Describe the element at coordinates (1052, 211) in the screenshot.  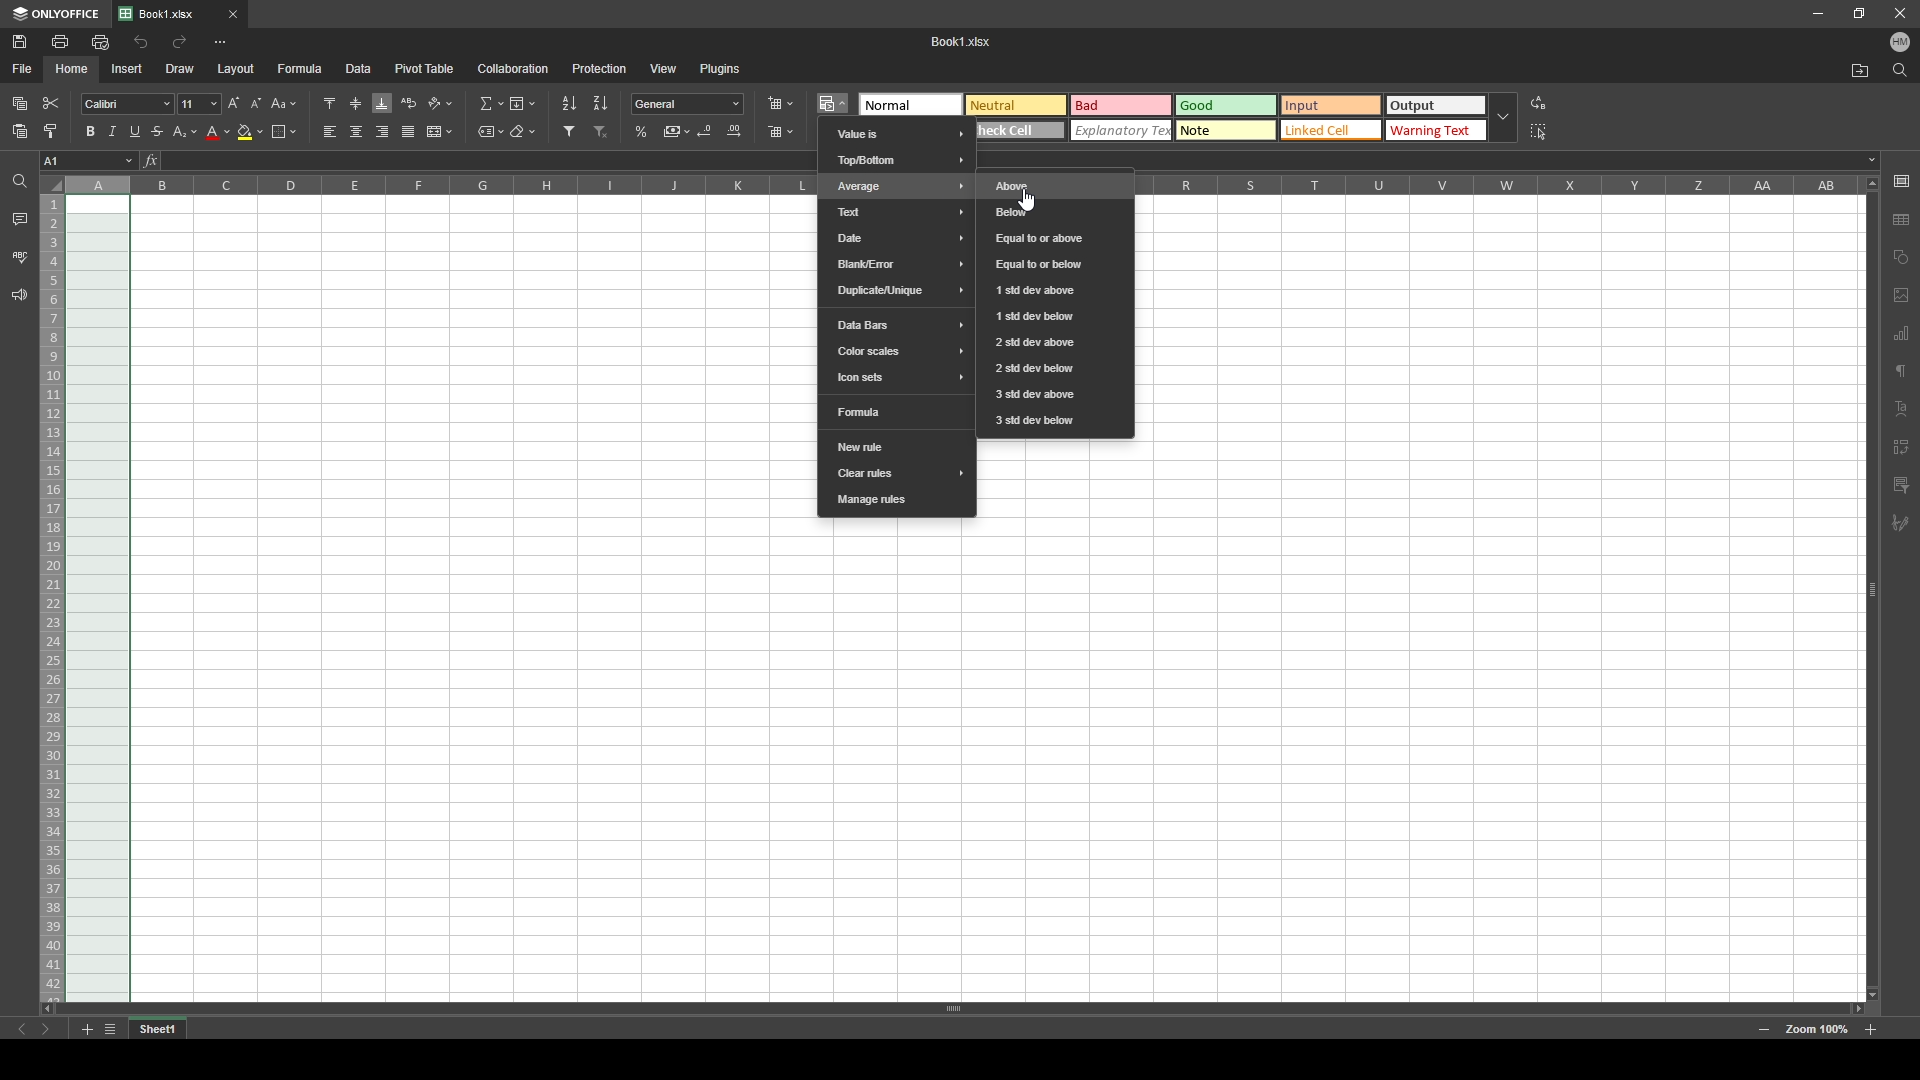
I see `below` at that location.